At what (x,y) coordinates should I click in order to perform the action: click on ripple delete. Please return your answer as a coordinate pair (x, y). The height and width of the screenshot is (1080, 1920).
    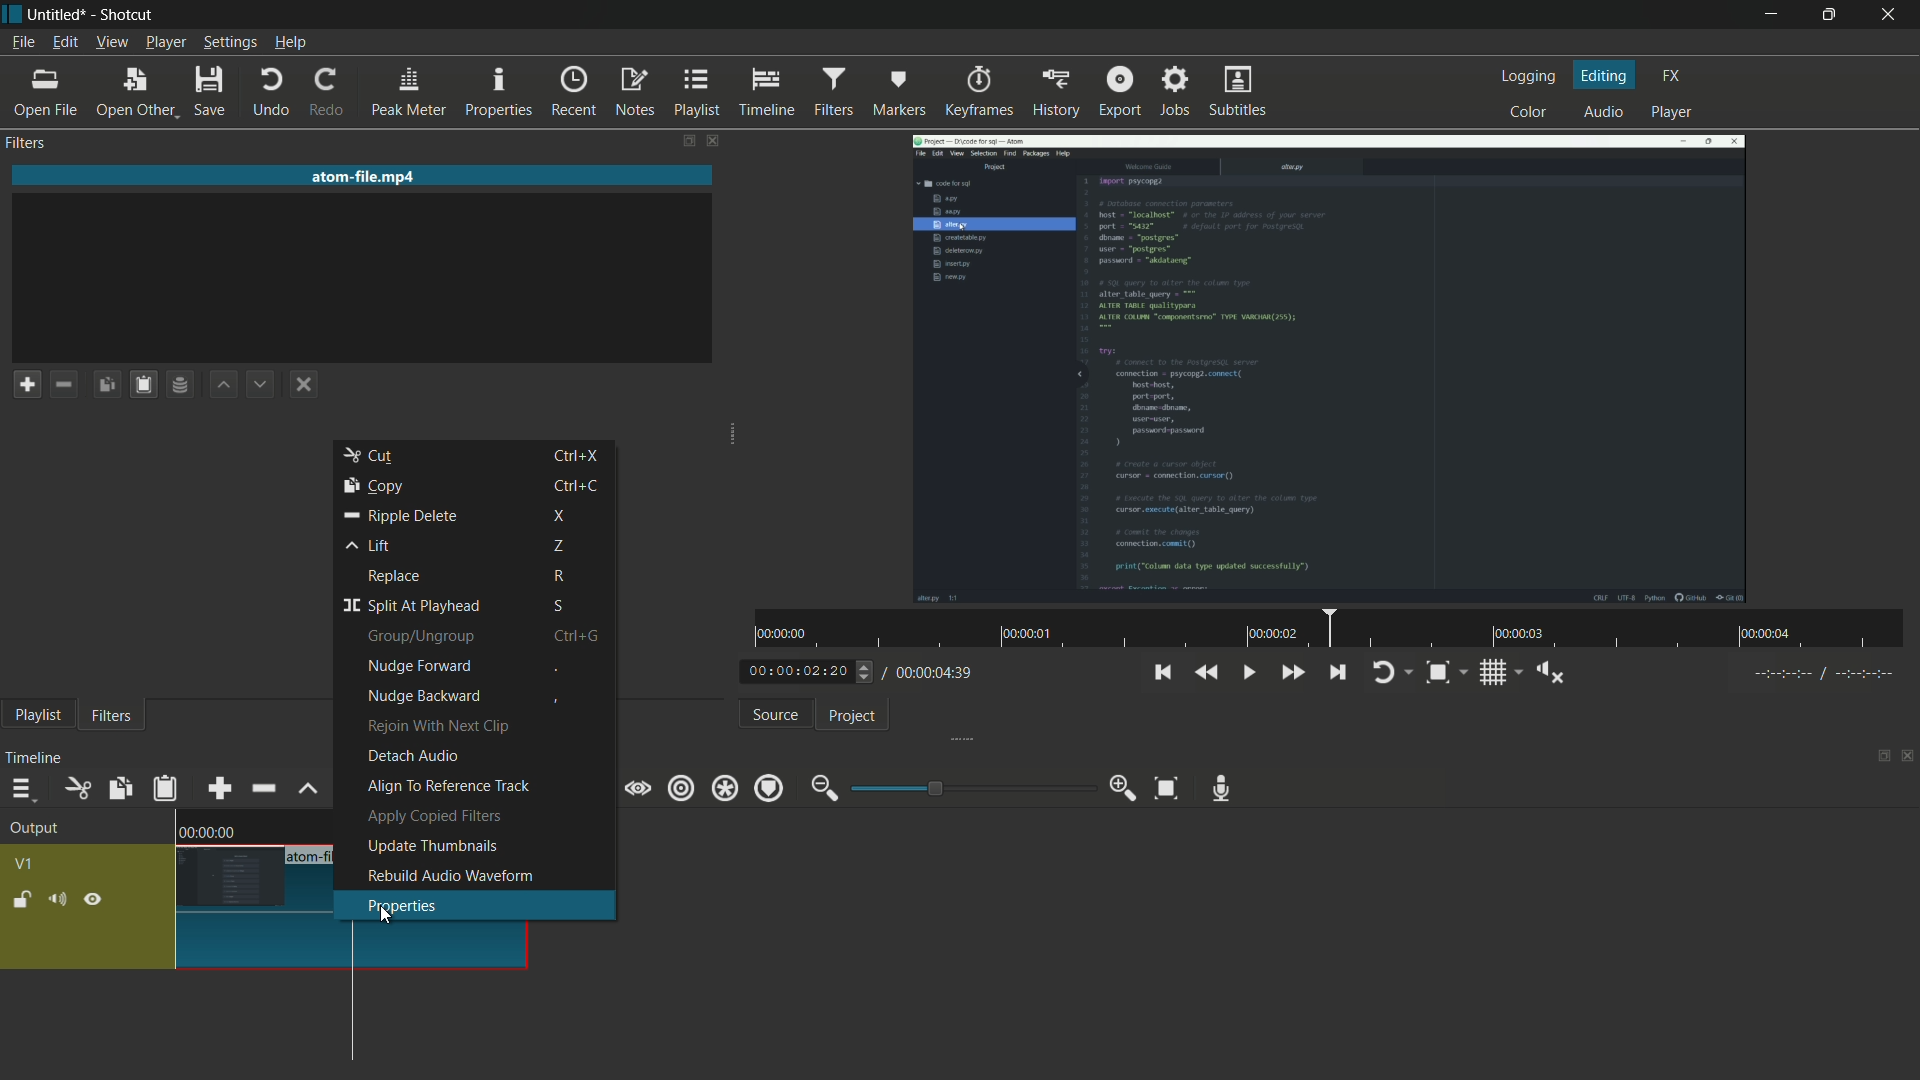
    Looking at the image, I should click on (263, 789).